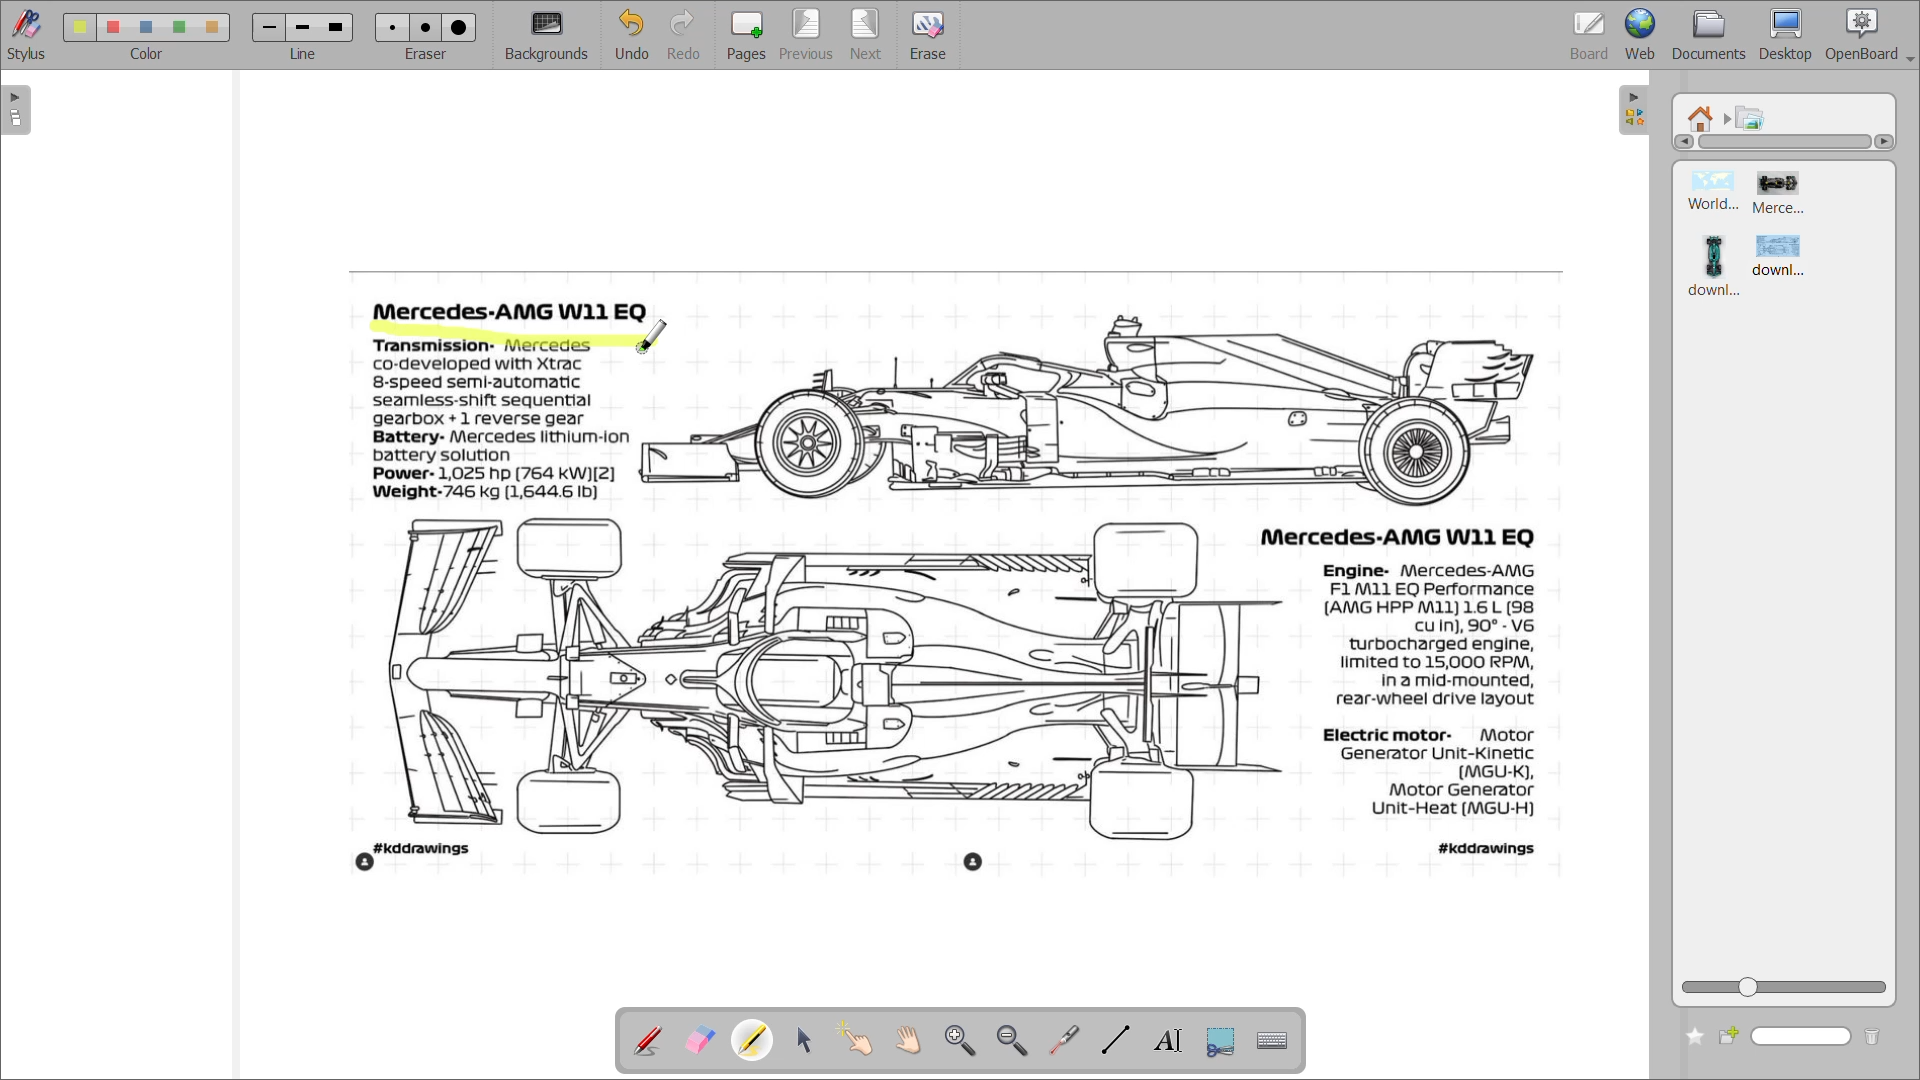  I want to click on name box, so click(1805, 1037).